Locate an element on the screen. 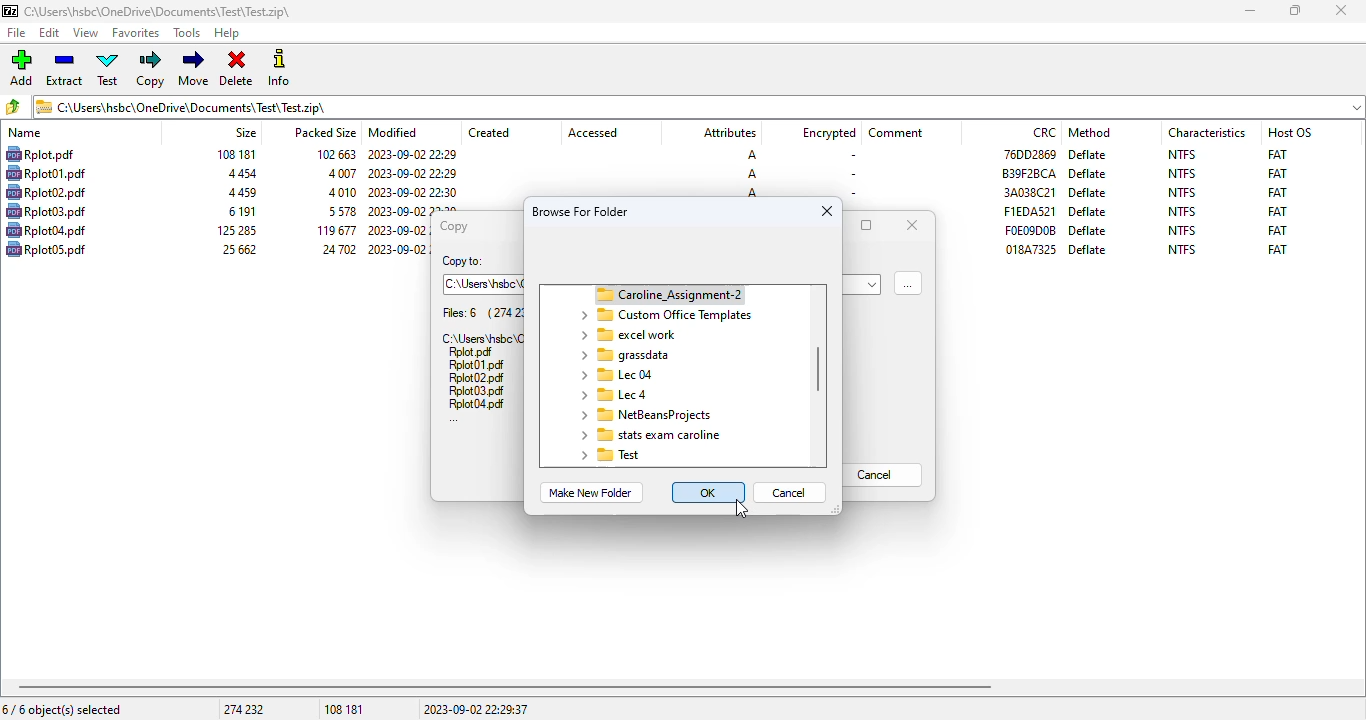 This screenshot has width=1366, height=720. - is located at coordinates (850, 192).